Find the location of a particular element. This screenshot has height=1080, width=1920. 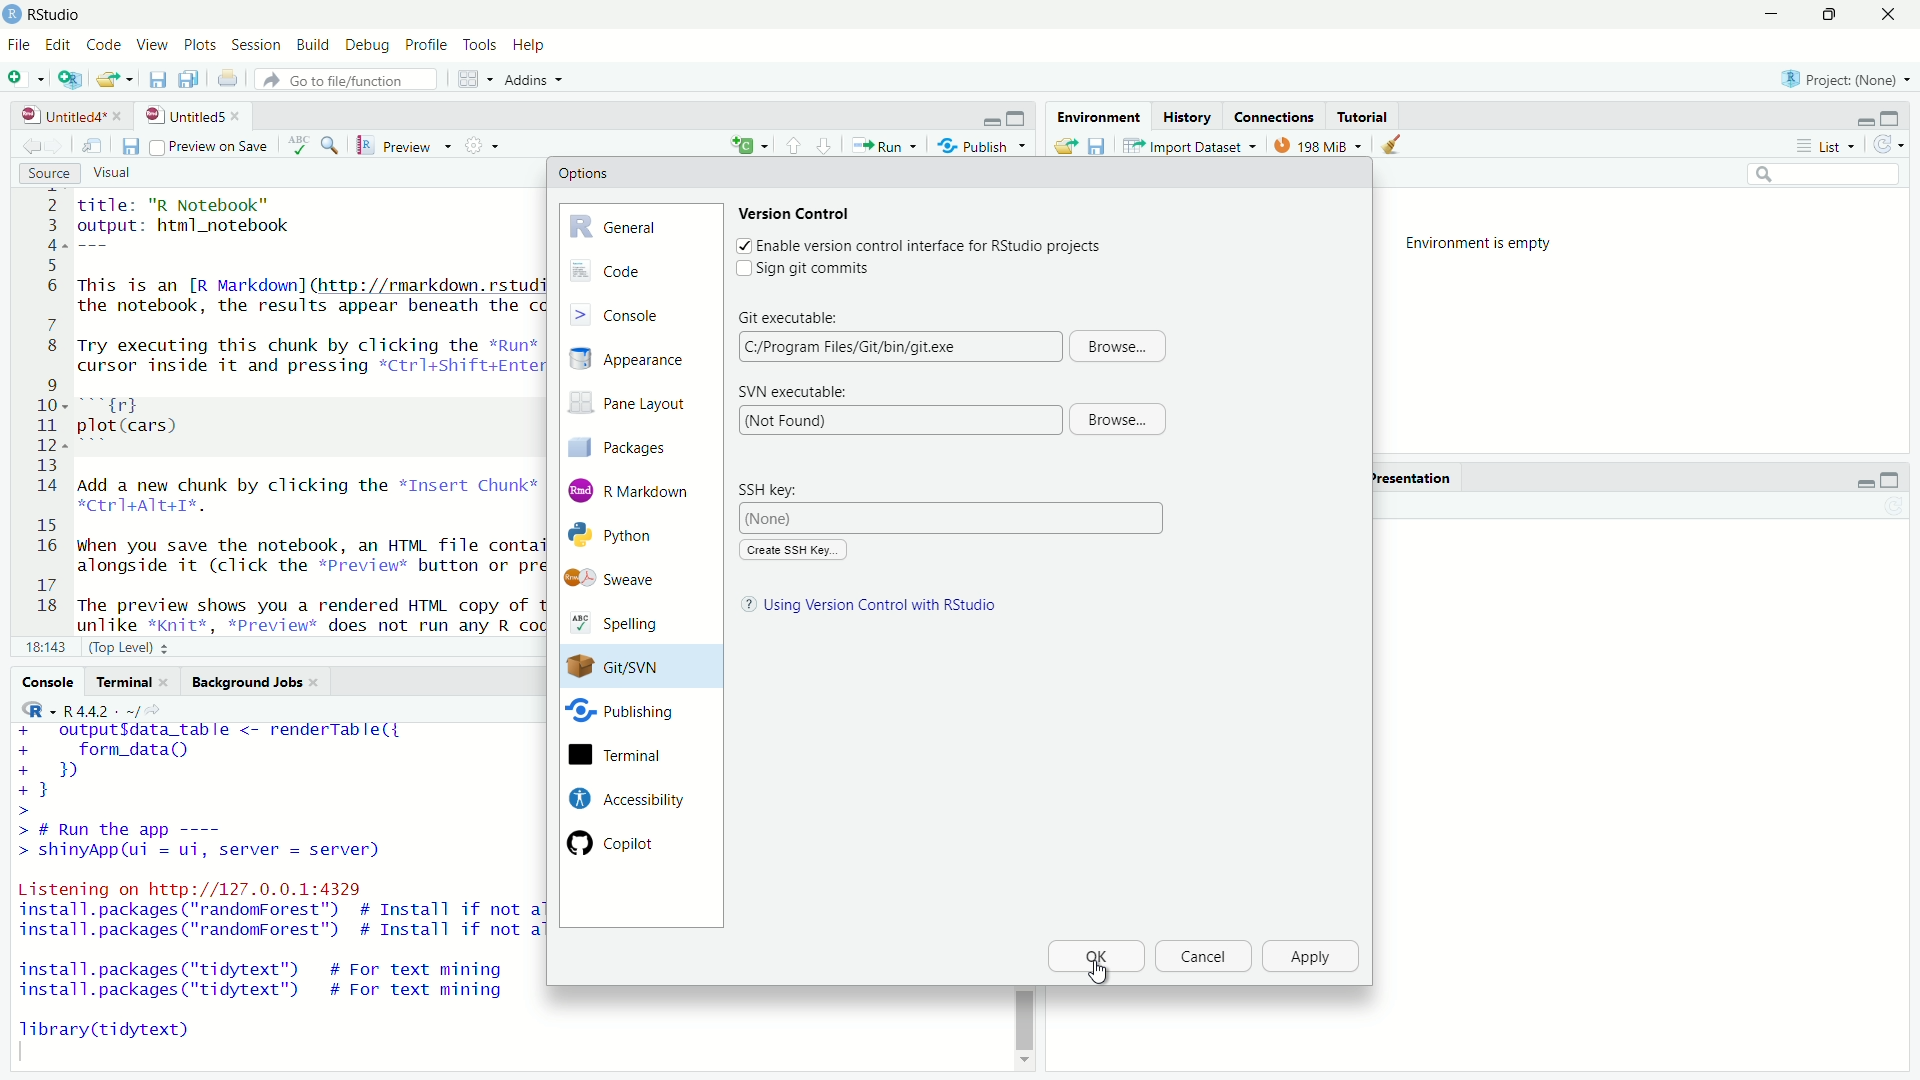

maximize is located at coordinates (1895, 117).